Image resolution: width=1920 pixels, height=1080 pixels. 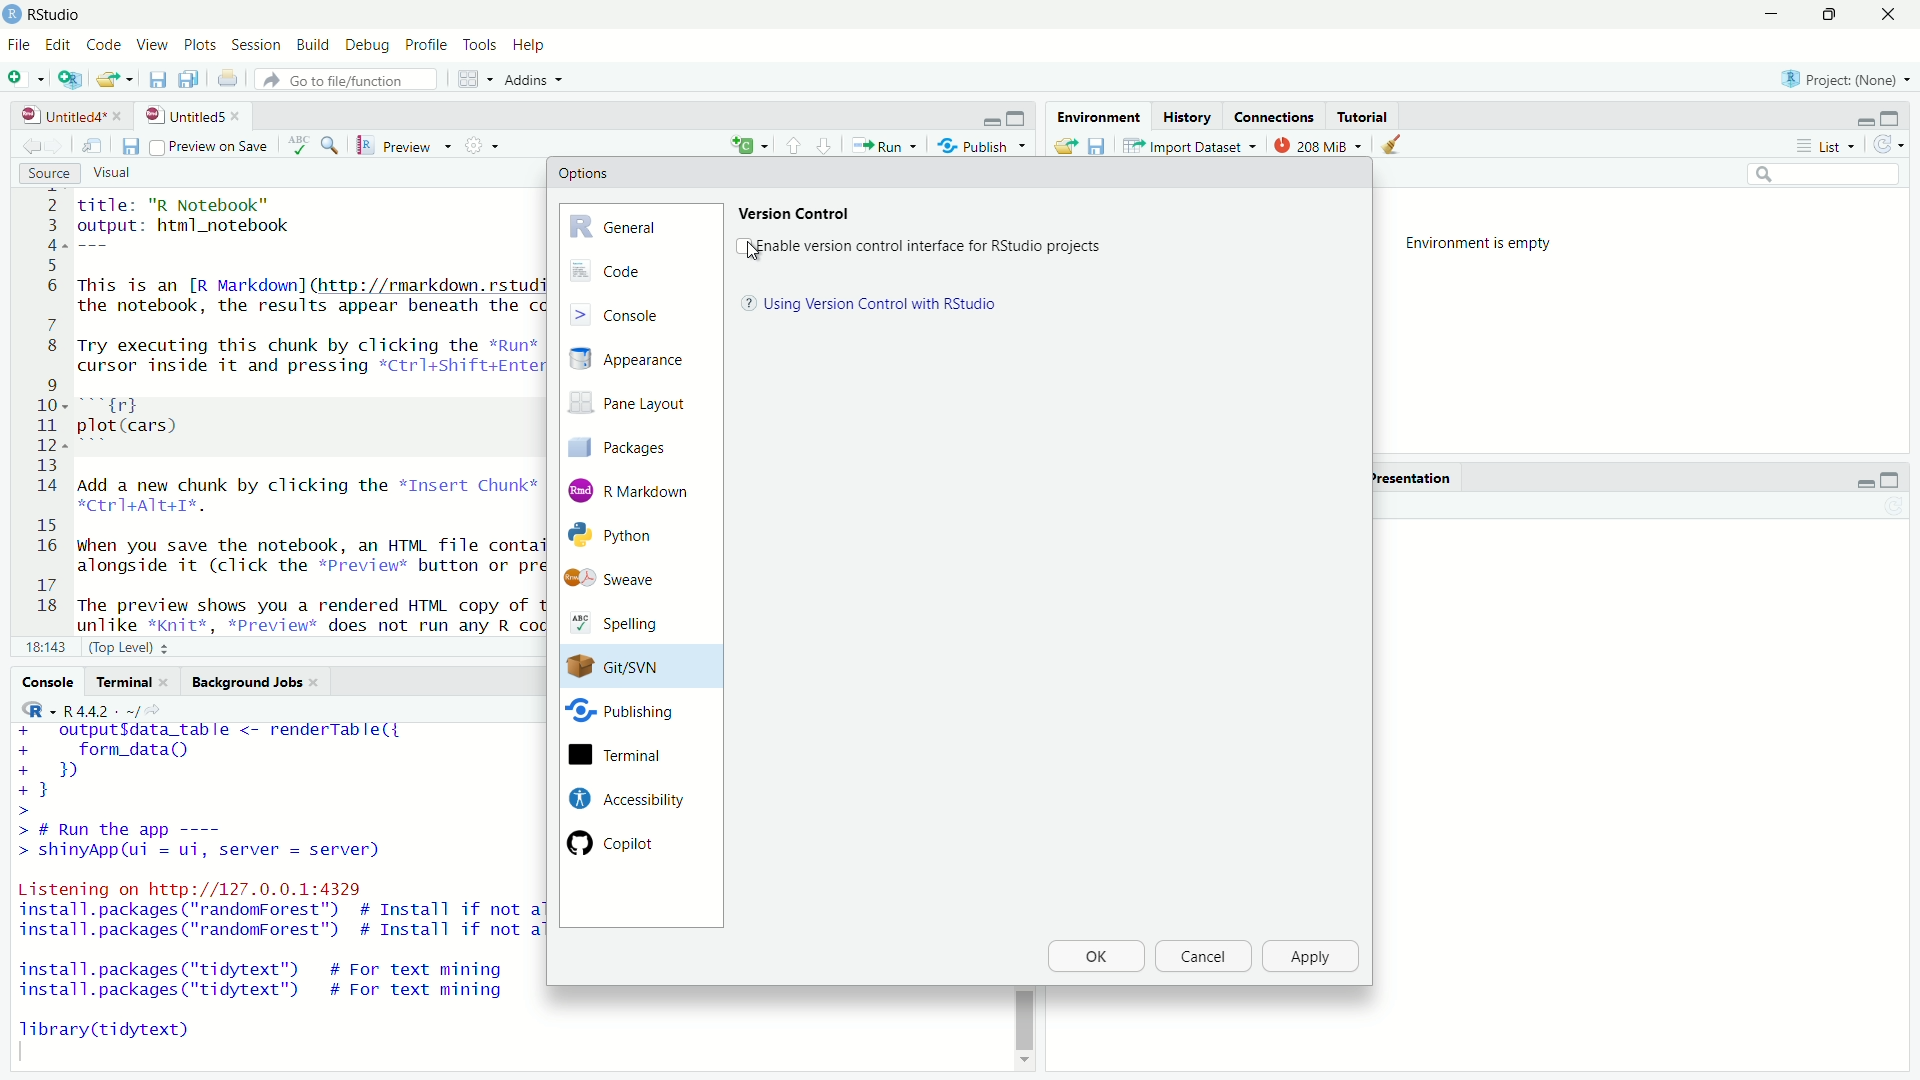 I want to click on Untitled5, so click(x=182, y=116).